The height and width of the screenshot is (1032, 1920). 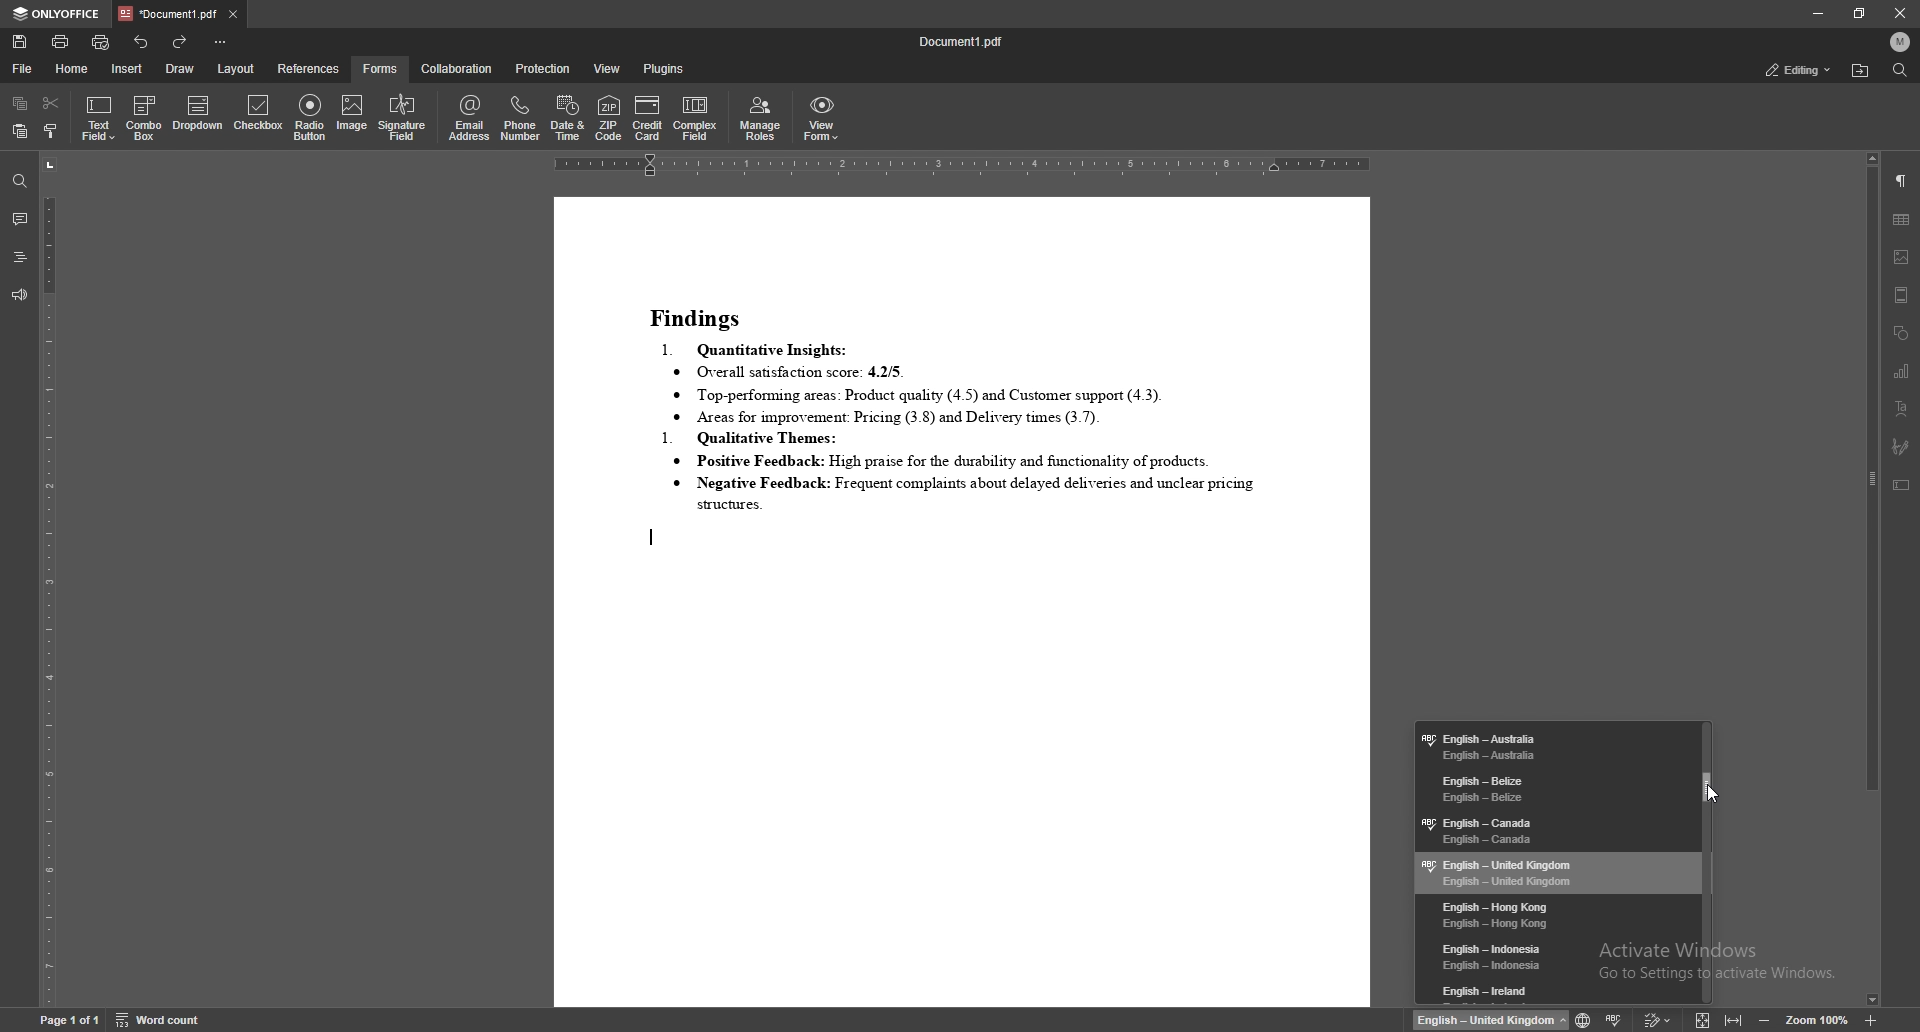 What do you see at coordinates (145, 117) in the screenshot?
I see `combo box` at bounding box center [145, 117].